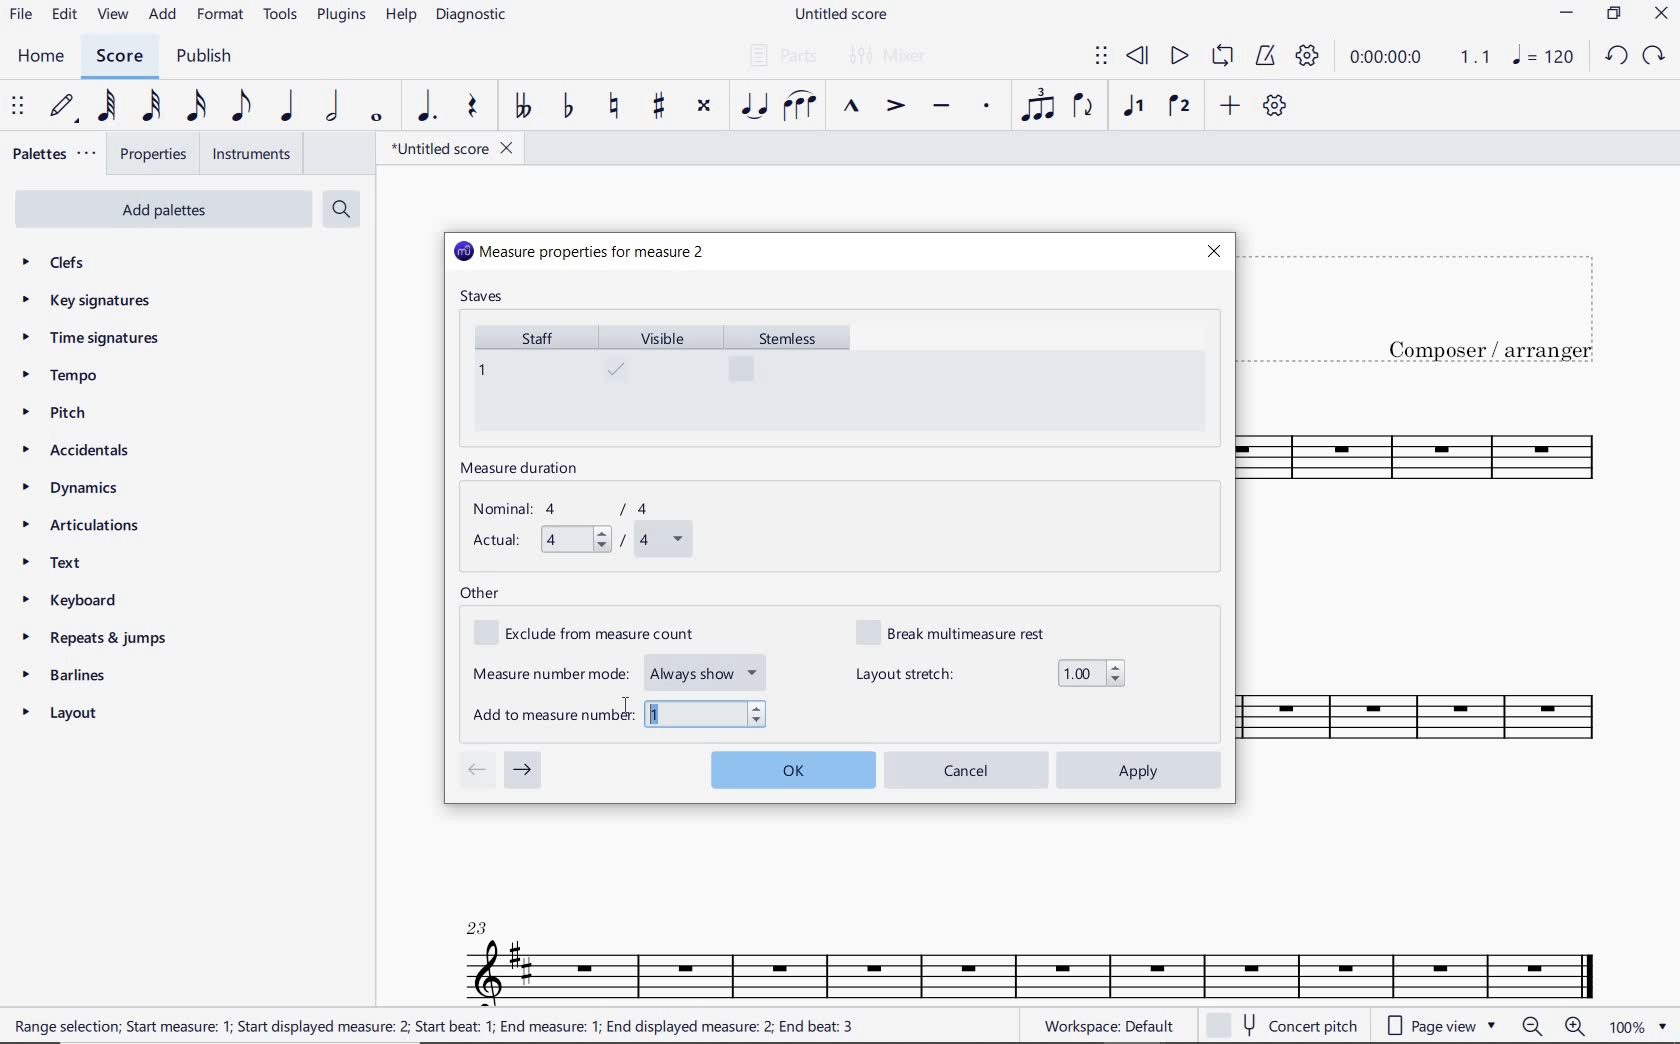 The width and height of the screenshot is (1680, 1044). I want to click on other, so click(480, 594).